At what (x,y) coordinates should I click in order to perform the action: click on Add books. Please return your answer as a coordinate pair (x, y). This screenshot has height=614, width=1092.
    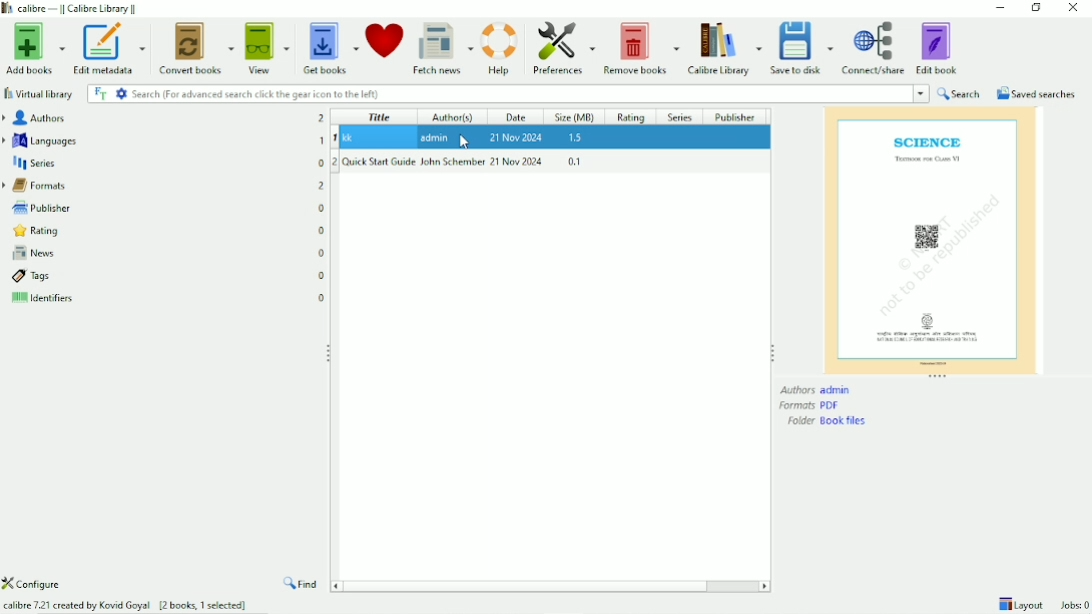
    Looking at the image, I should click on (33, 50).